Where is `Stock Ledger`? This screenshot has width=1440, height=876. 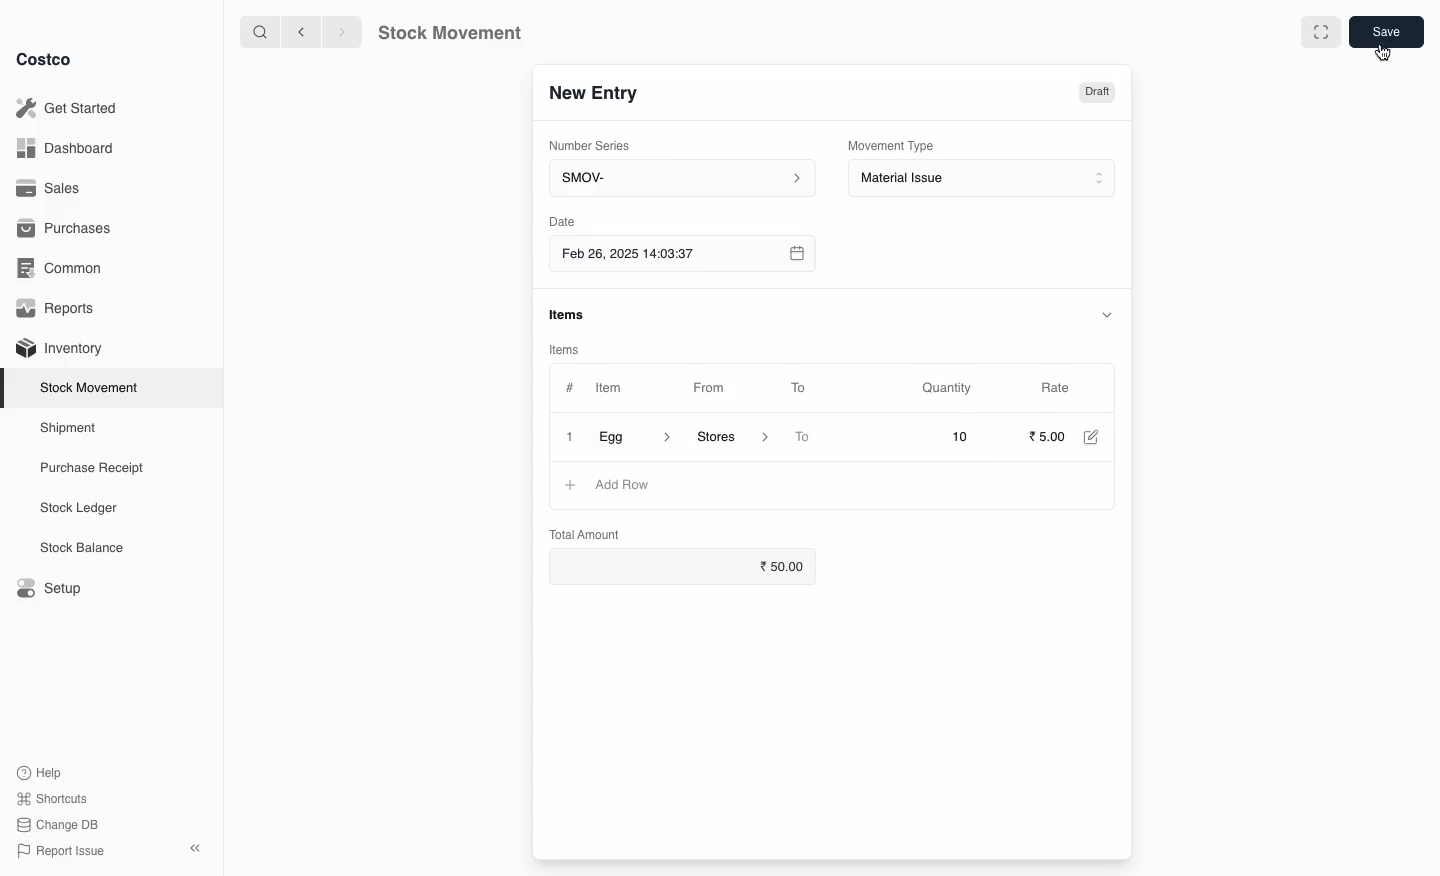 Stock Ledger is located at coordinates (79, 510).